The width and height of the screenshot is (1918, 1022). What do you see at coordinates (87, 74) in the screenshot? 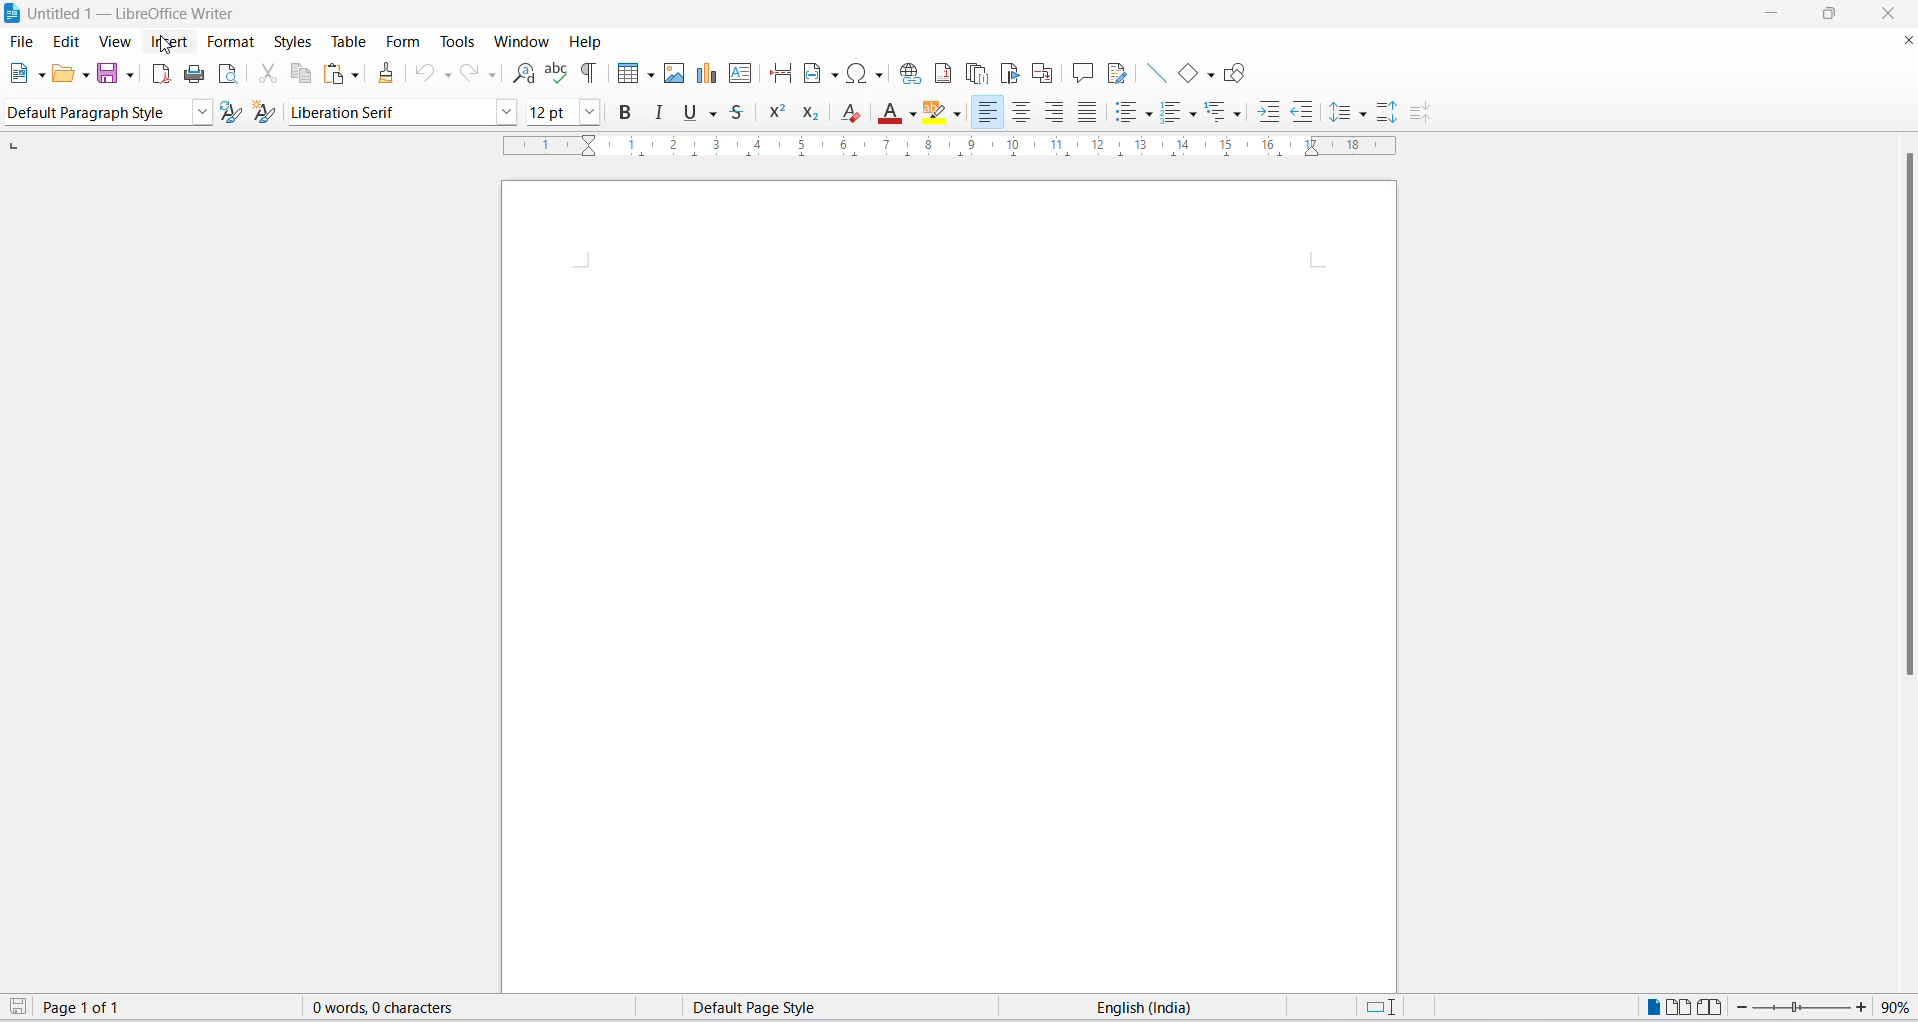
I see `open options` at bounding box center [87, 74].